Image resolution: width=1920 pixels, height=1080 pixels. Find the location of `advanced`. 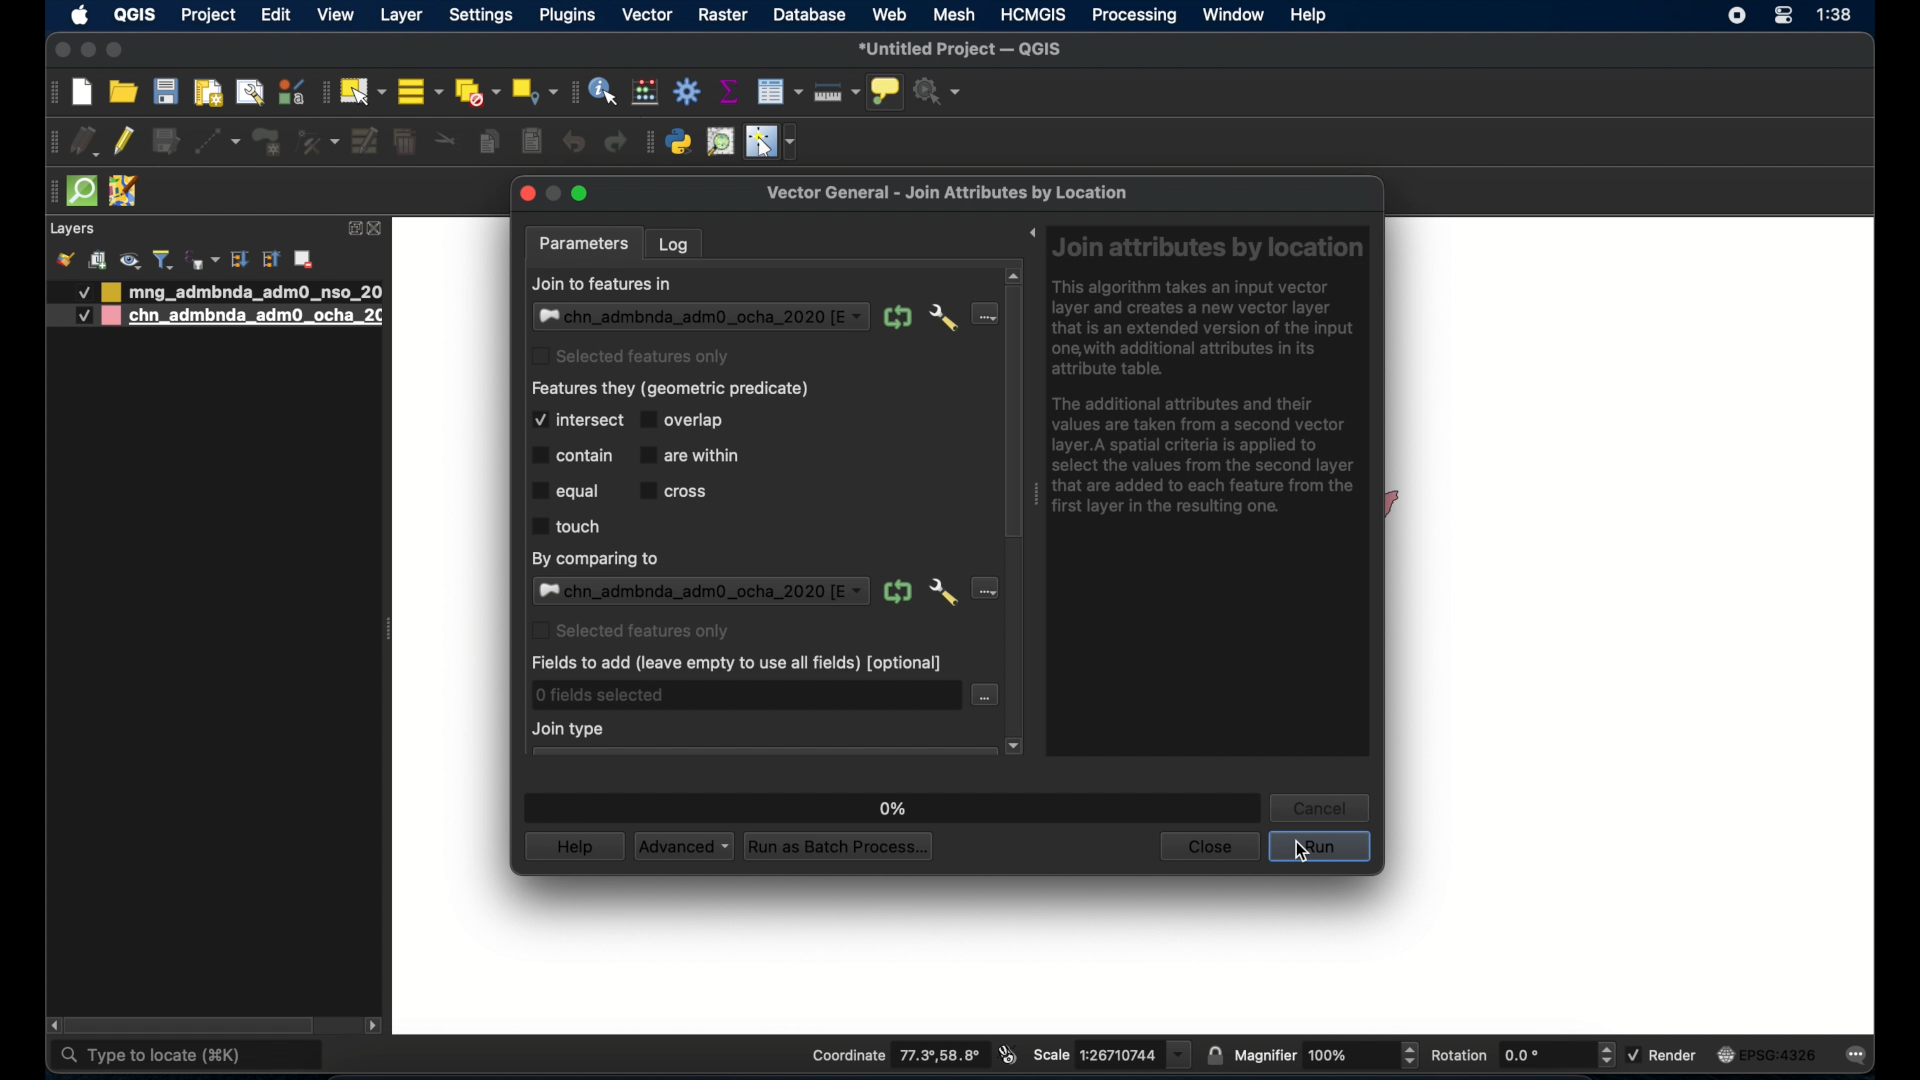

advanced is located at coordinates (684, 847).